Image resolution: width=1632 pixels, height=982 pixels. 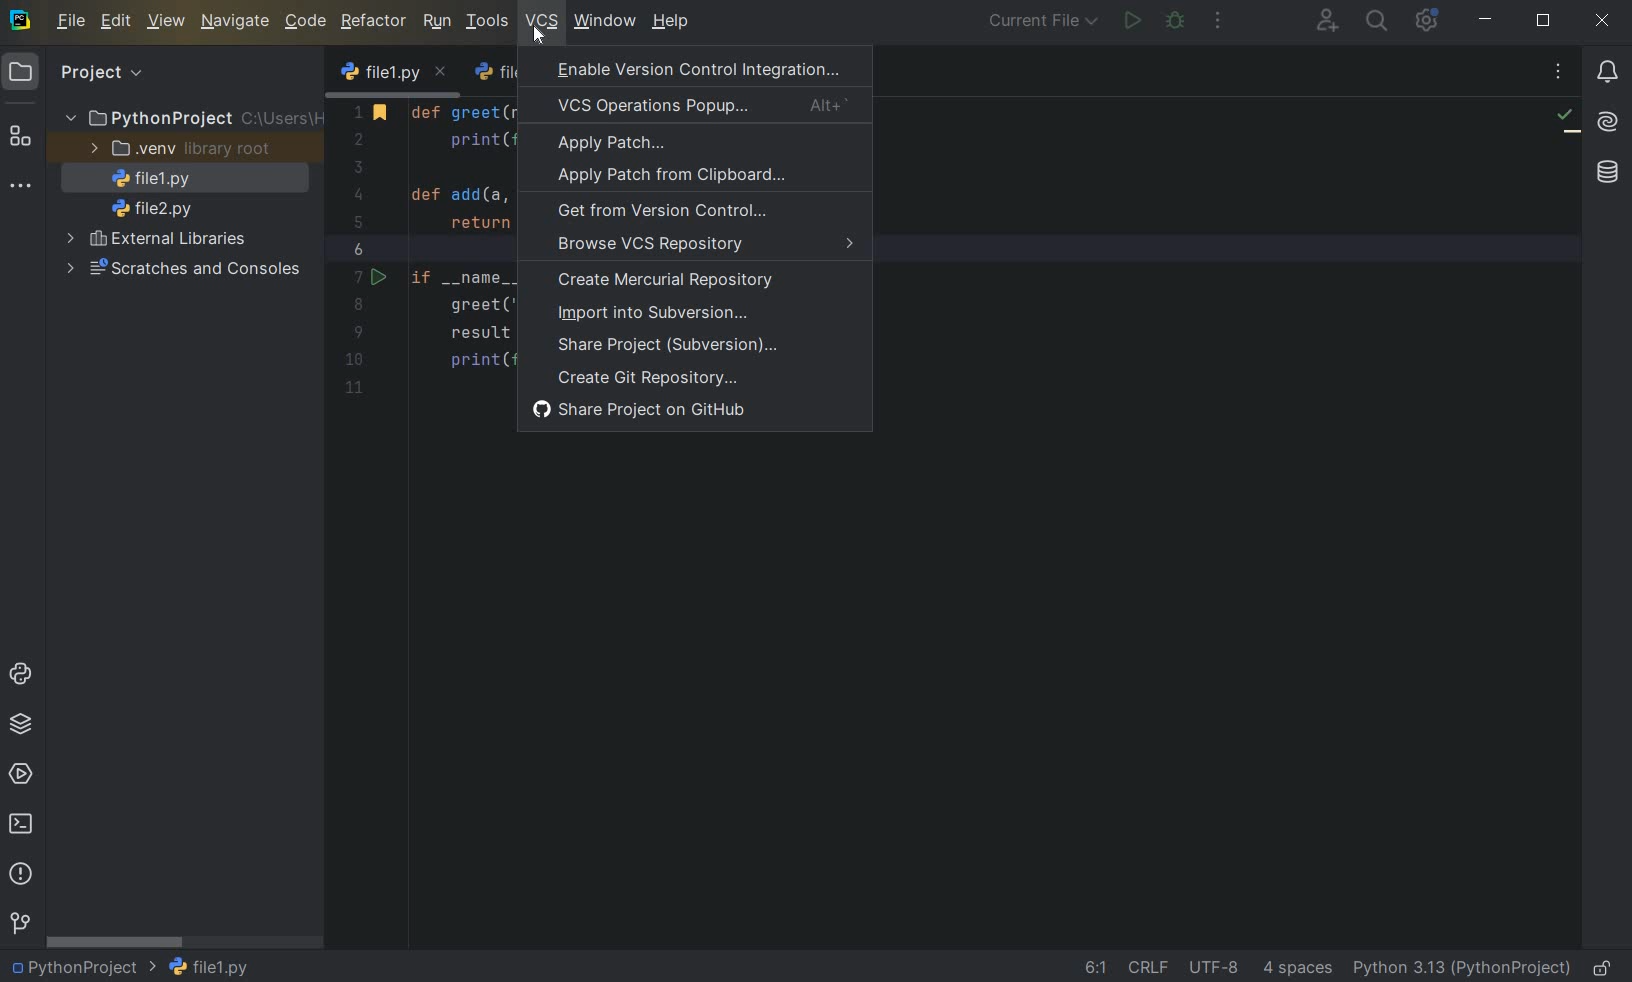 What do you see at coordinates (157, 242) in the screenshot?
I see `external libraries` at bounding box center [157, 242].